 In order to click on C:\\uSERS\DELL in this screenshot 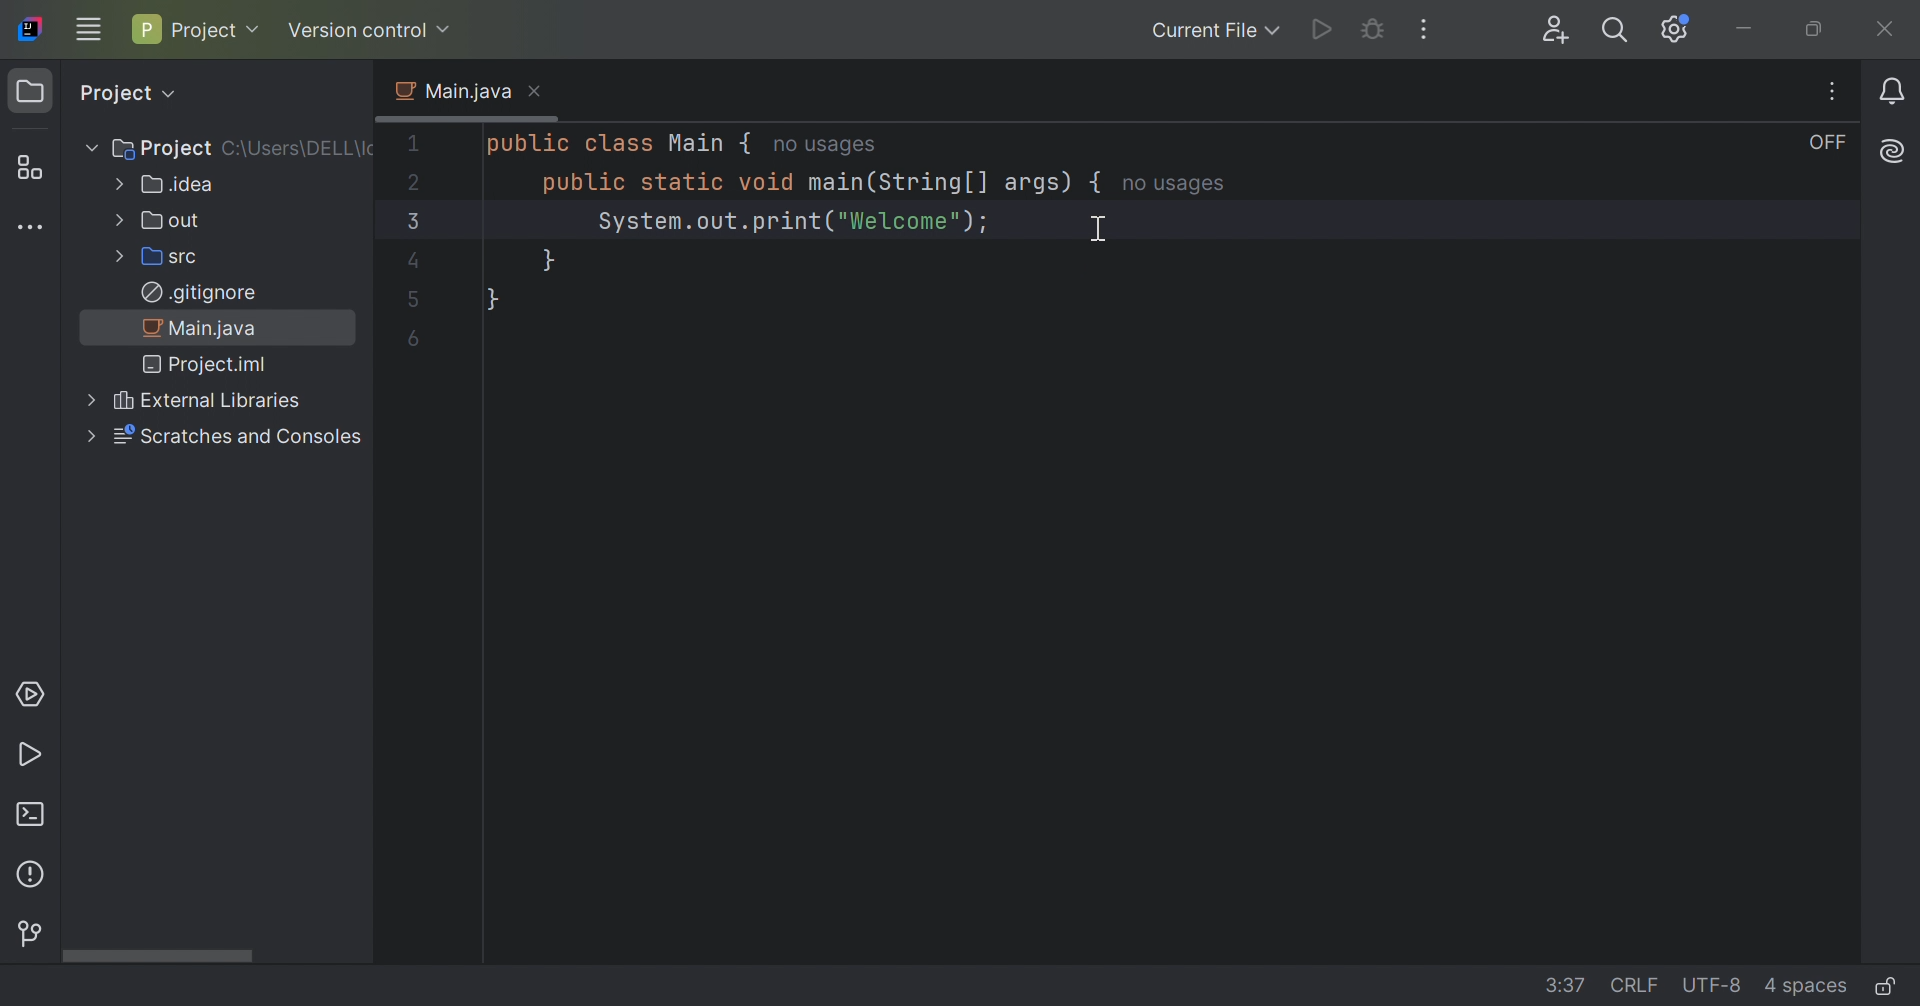, I will do `click(300, 146)`.